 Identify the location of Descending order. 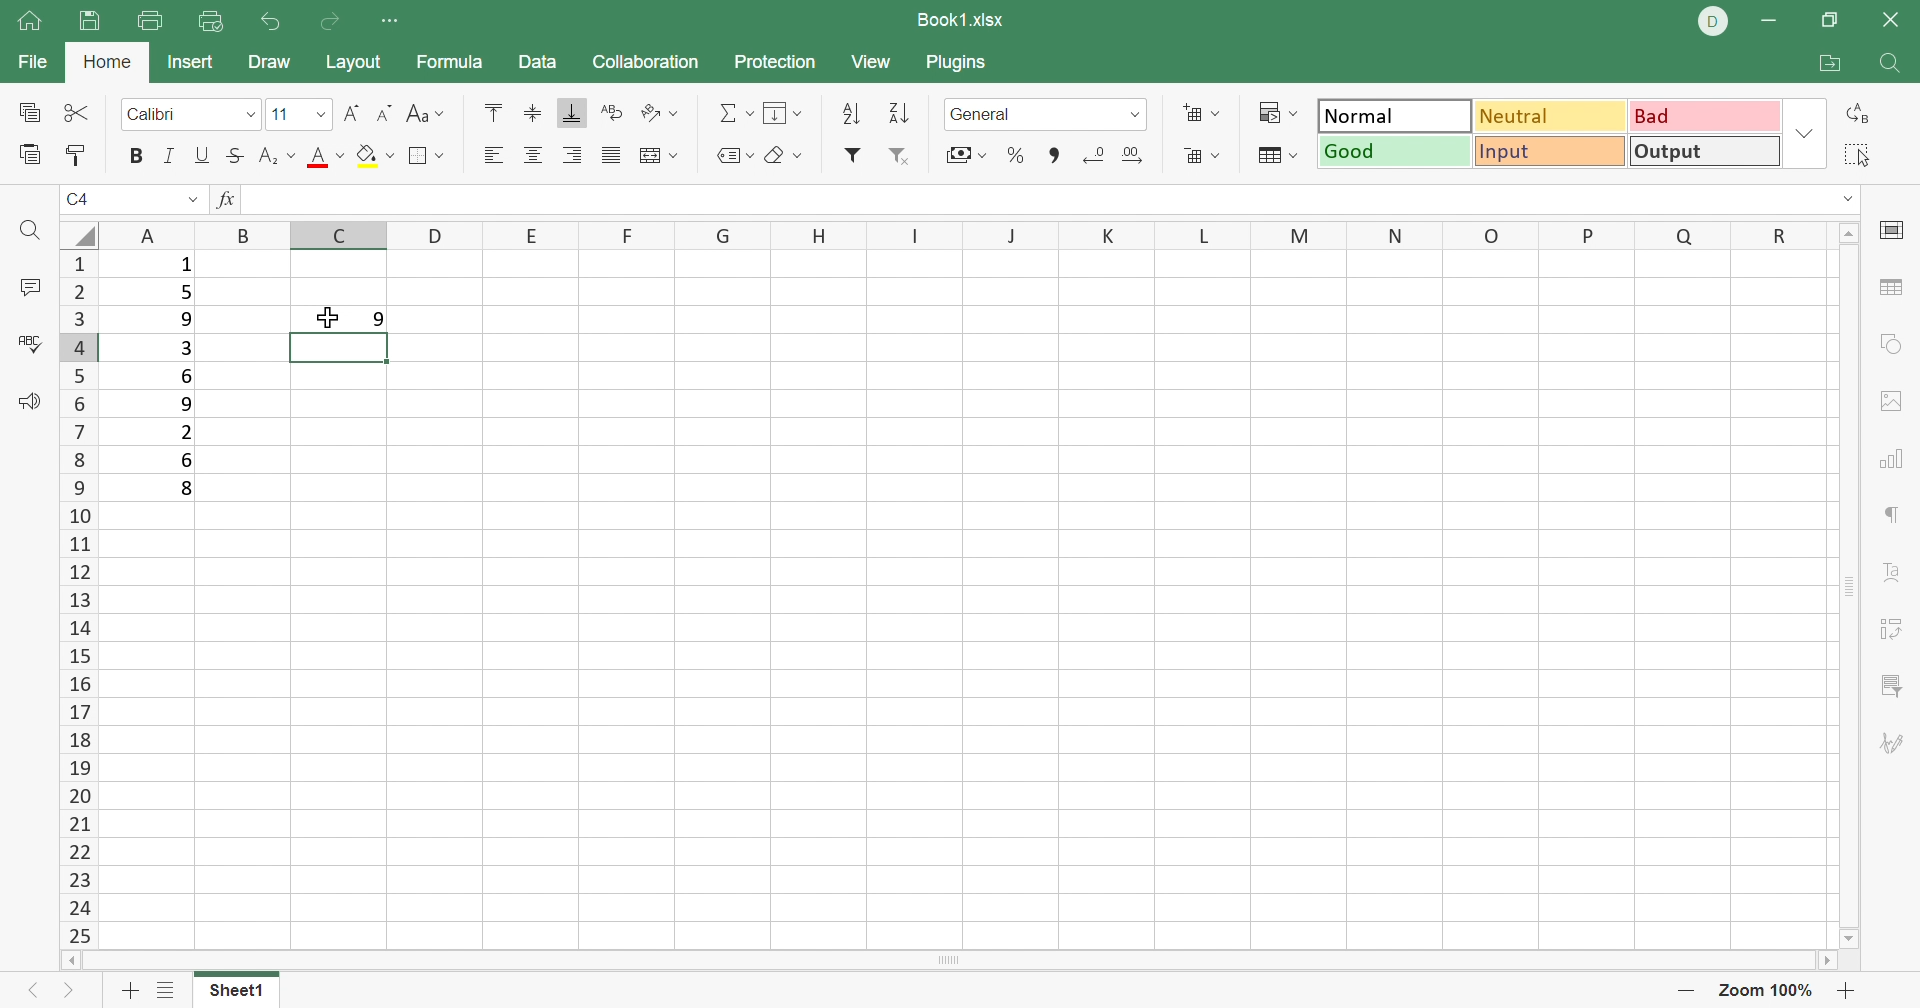
(902, 114).